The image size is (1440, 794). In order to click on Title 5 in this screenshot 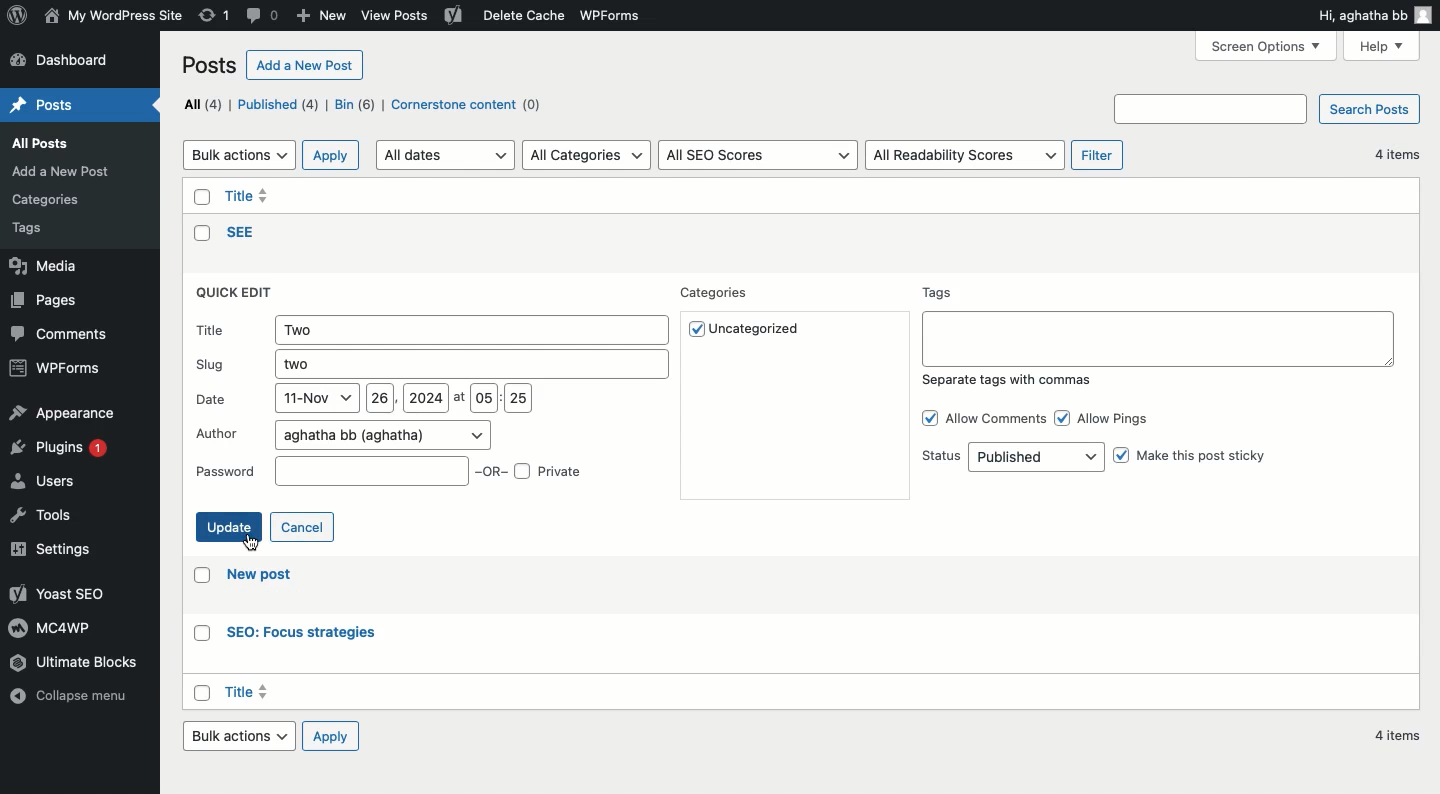, I will do `click(249, 193)`.